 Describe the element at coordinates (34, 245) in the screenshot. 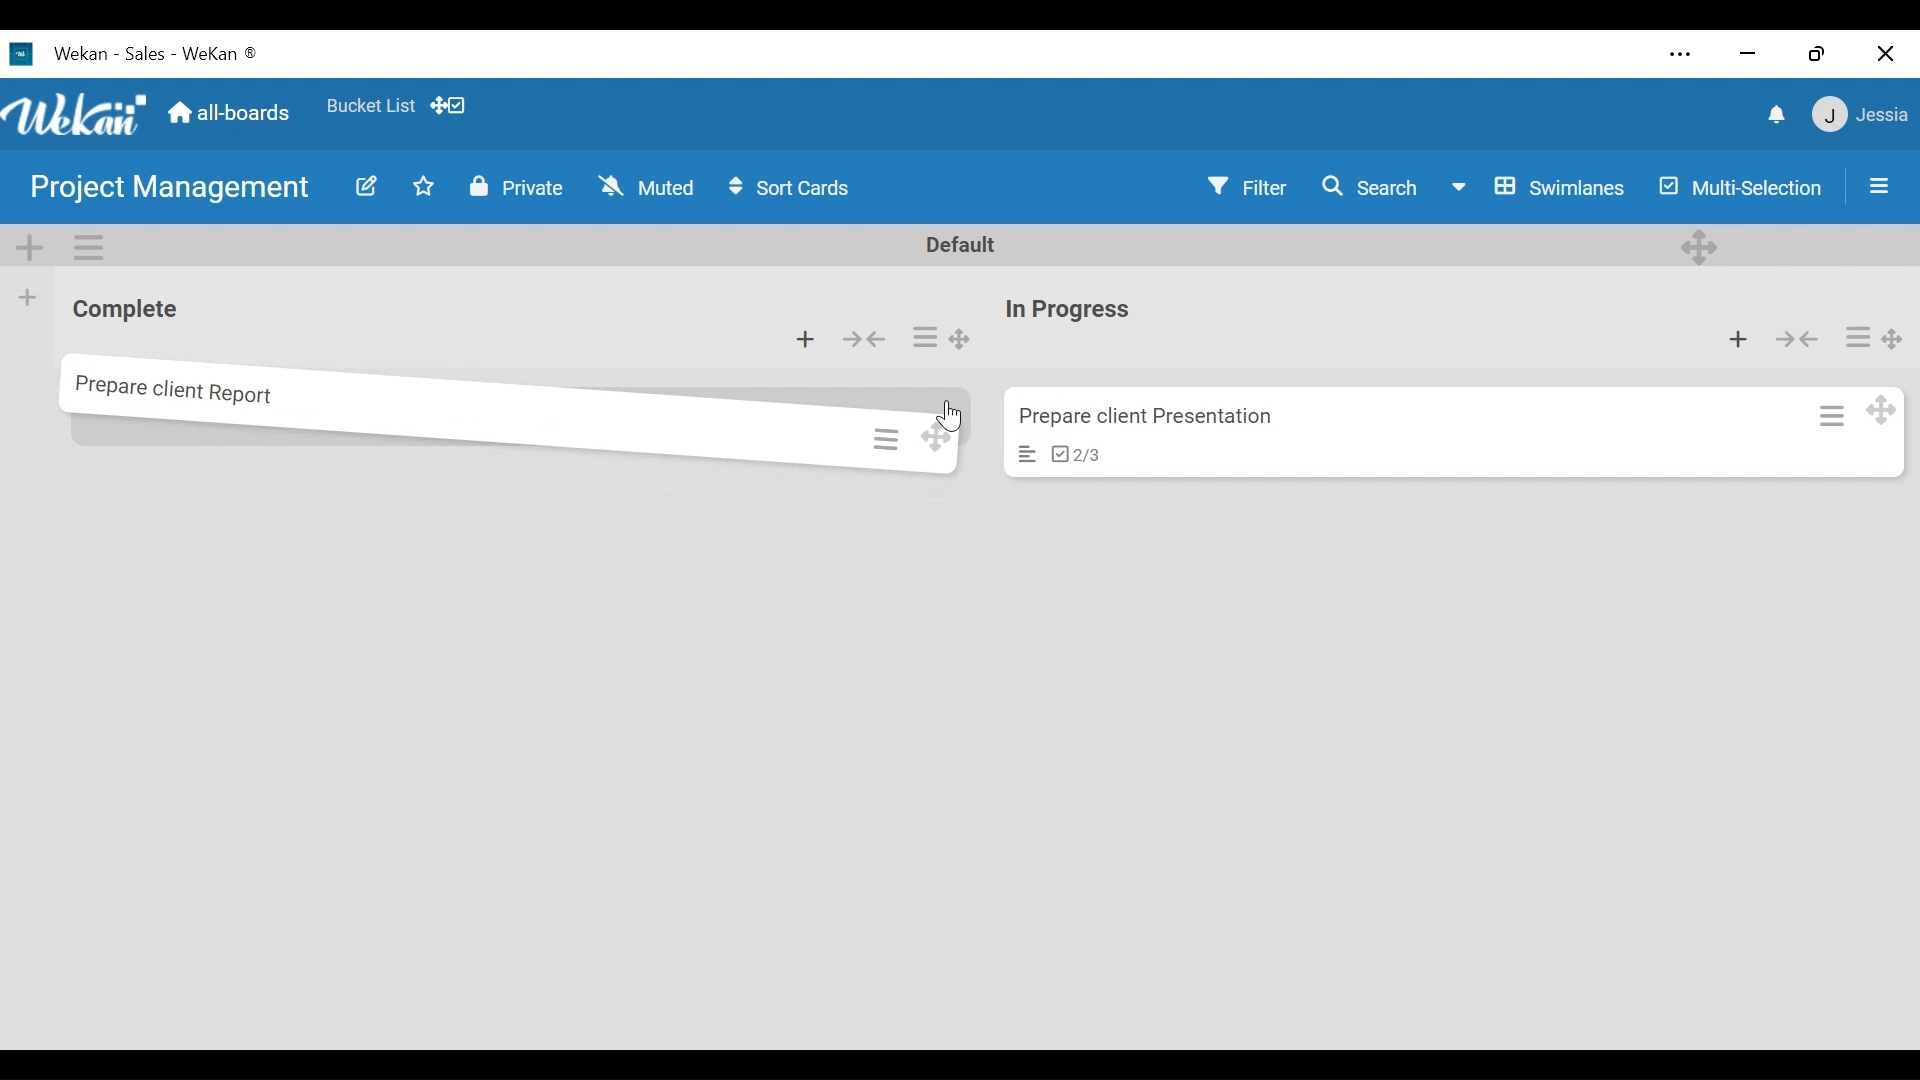

I see `Add Swimlane` at that location.